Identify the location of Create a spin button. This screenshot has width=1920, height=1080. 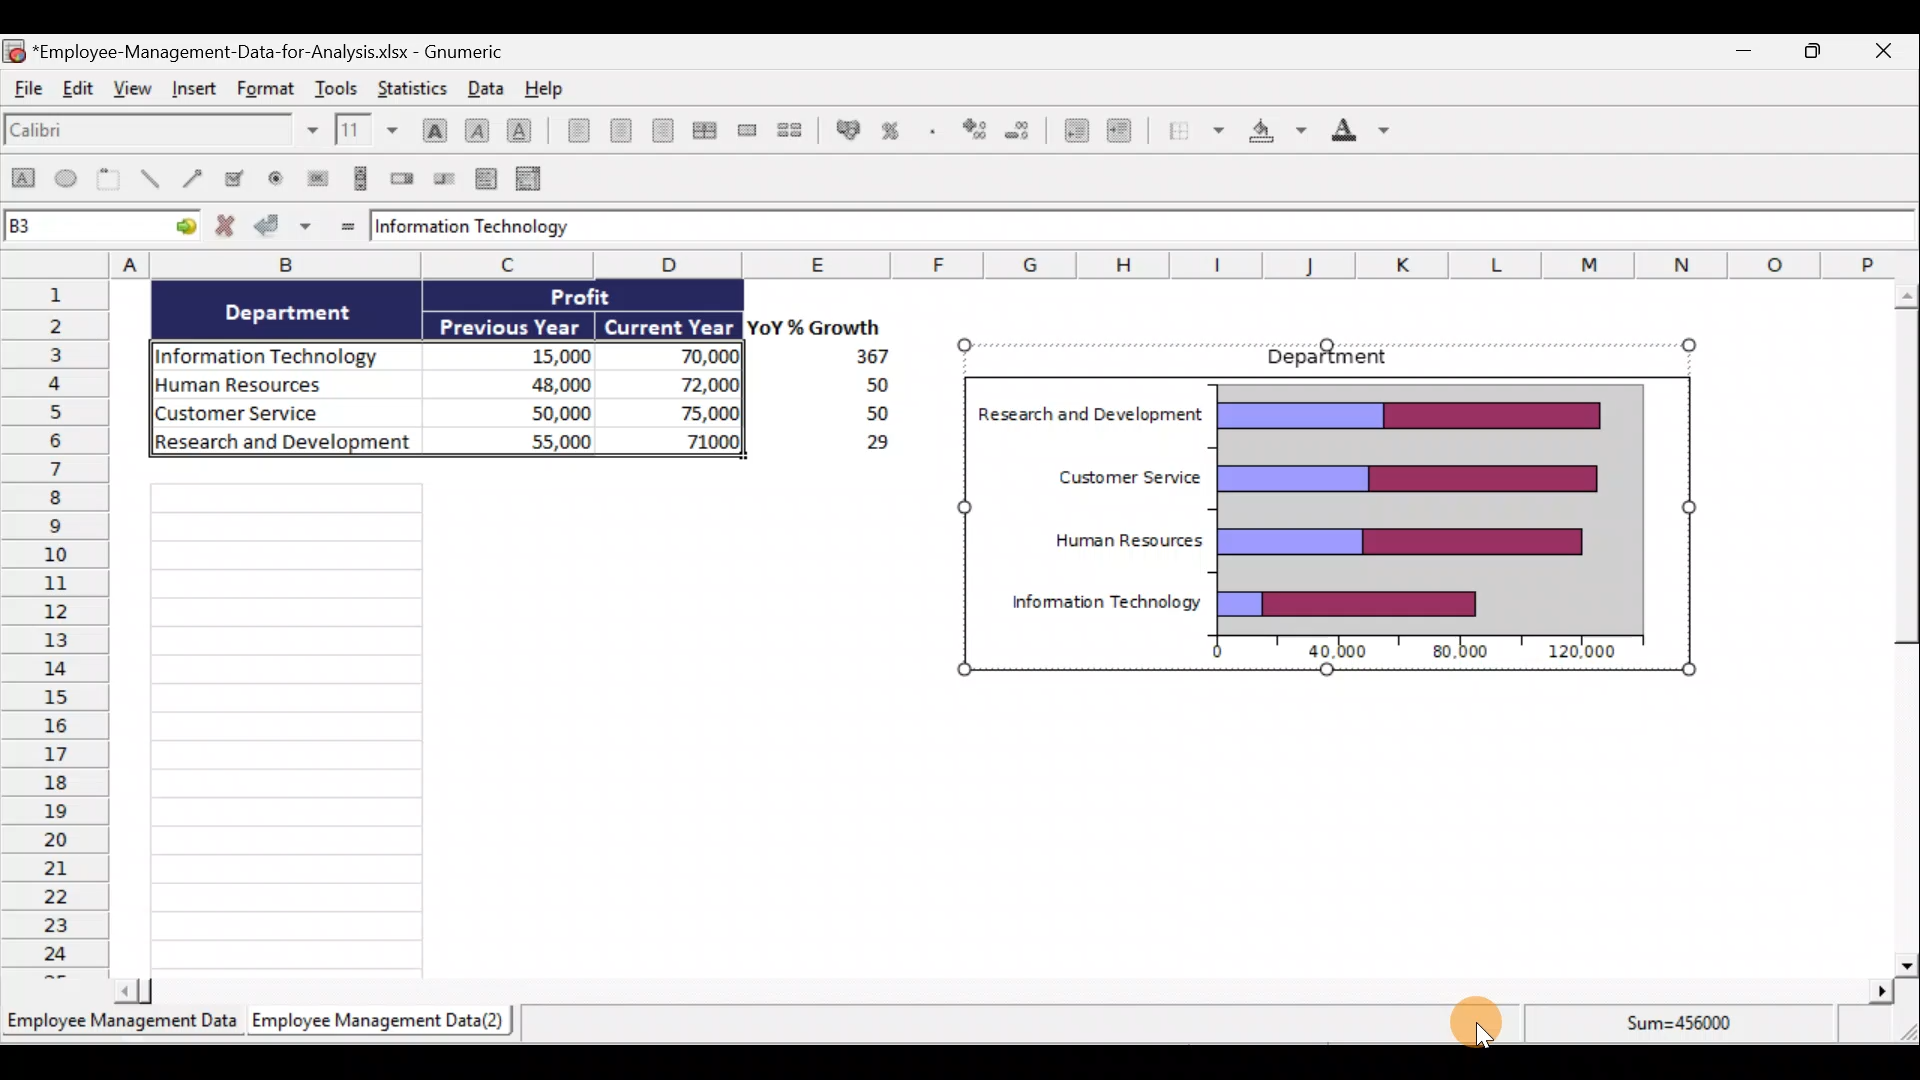
(404, 179).